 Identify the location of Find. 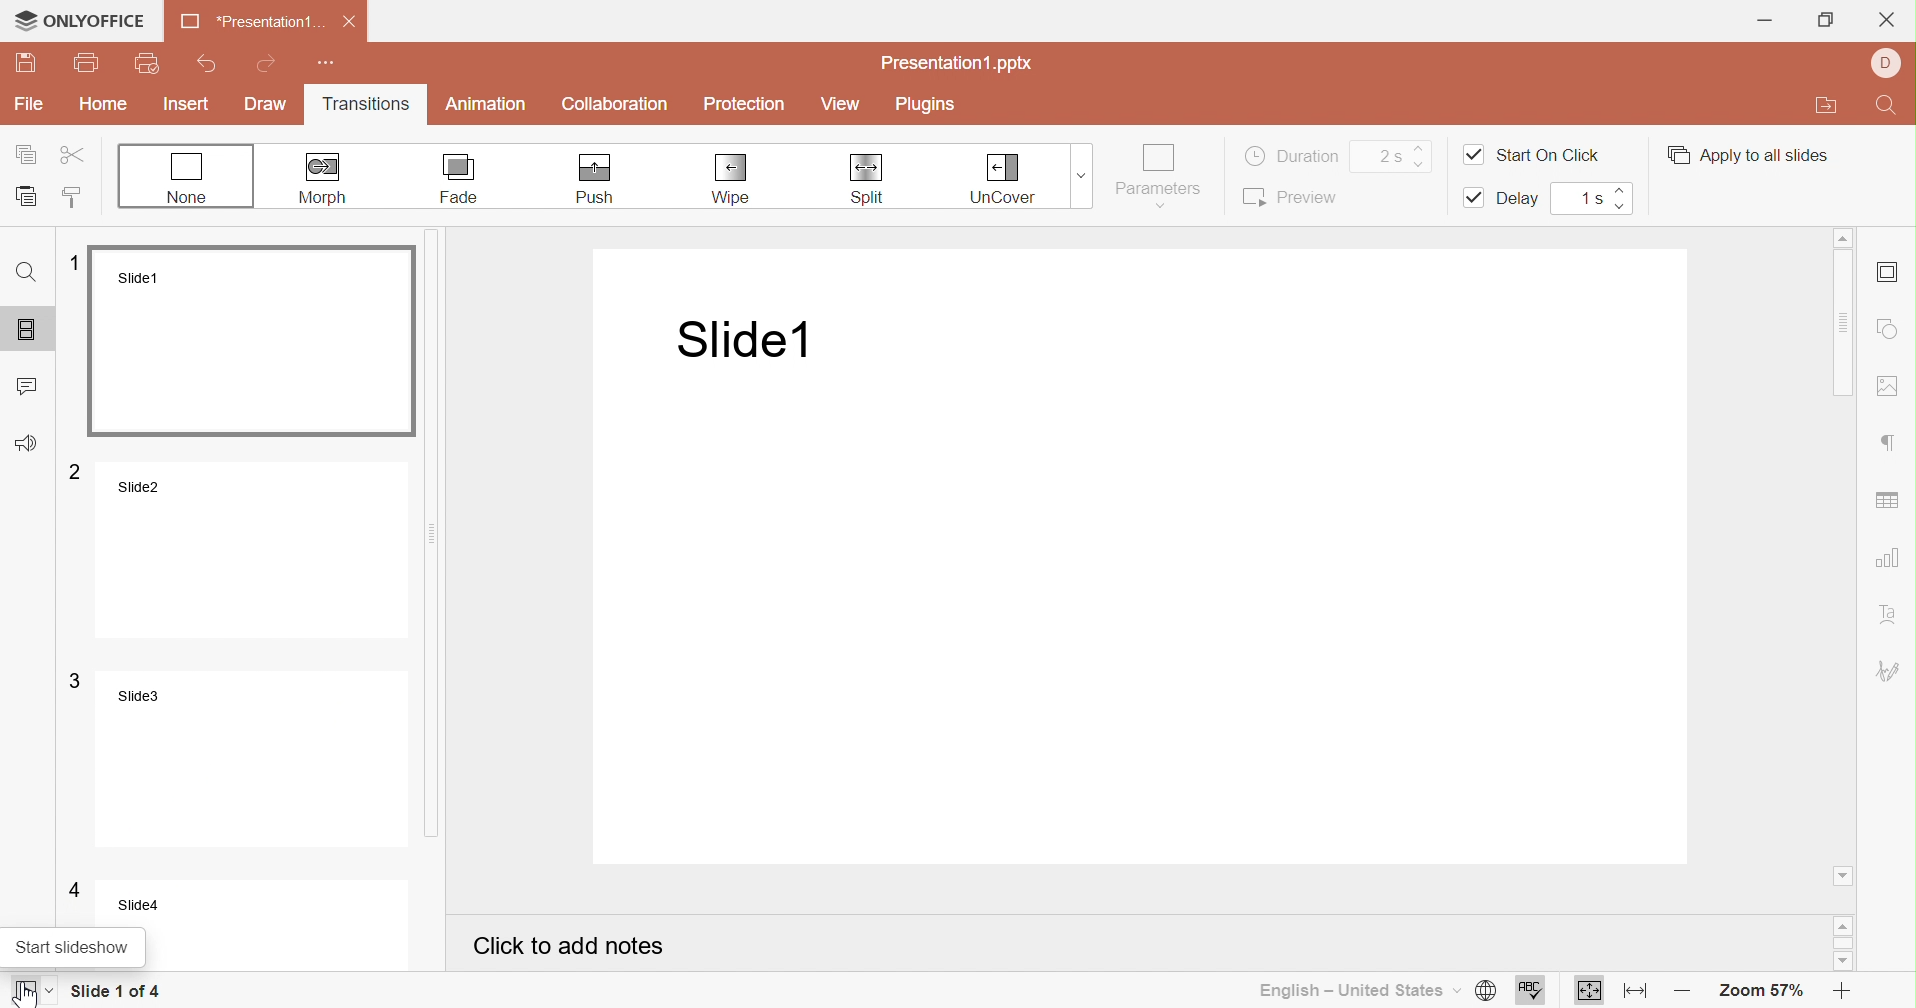
(29, 271).